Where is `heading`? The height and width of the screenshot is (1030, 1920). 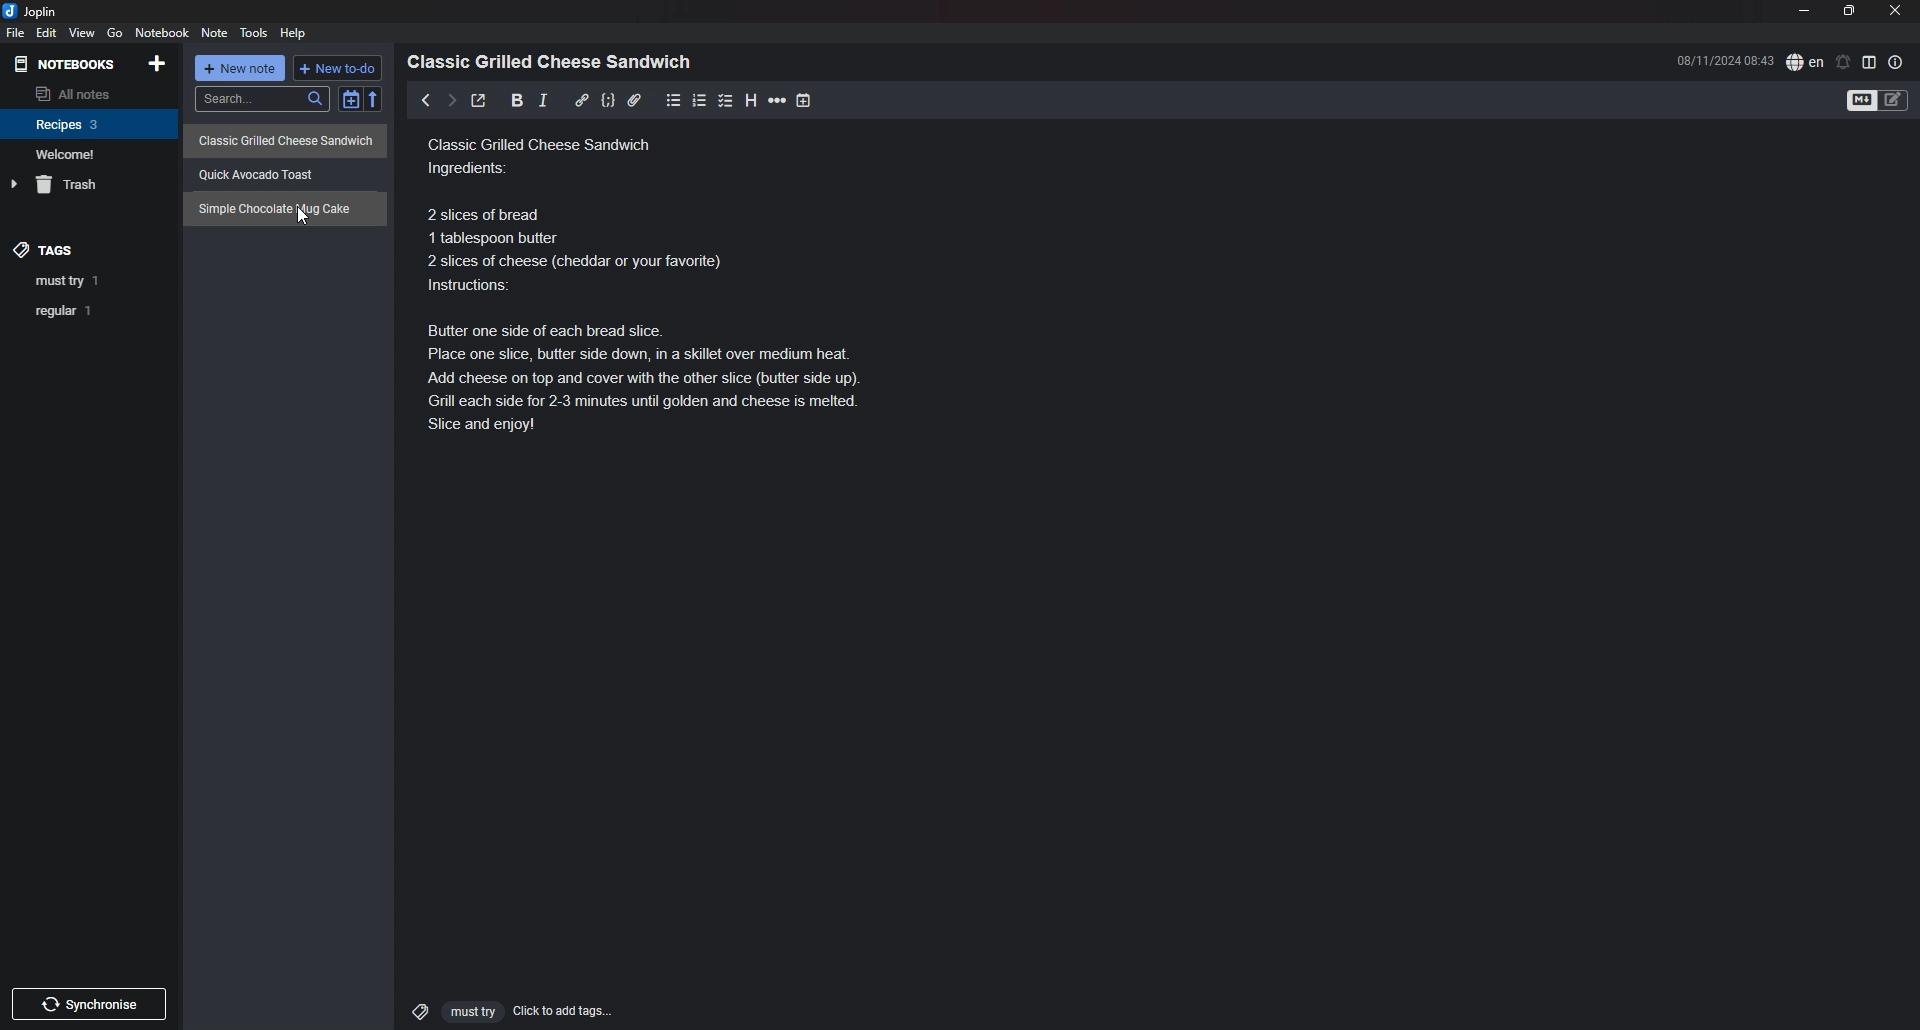 heading is located at coordinates (751, 100).